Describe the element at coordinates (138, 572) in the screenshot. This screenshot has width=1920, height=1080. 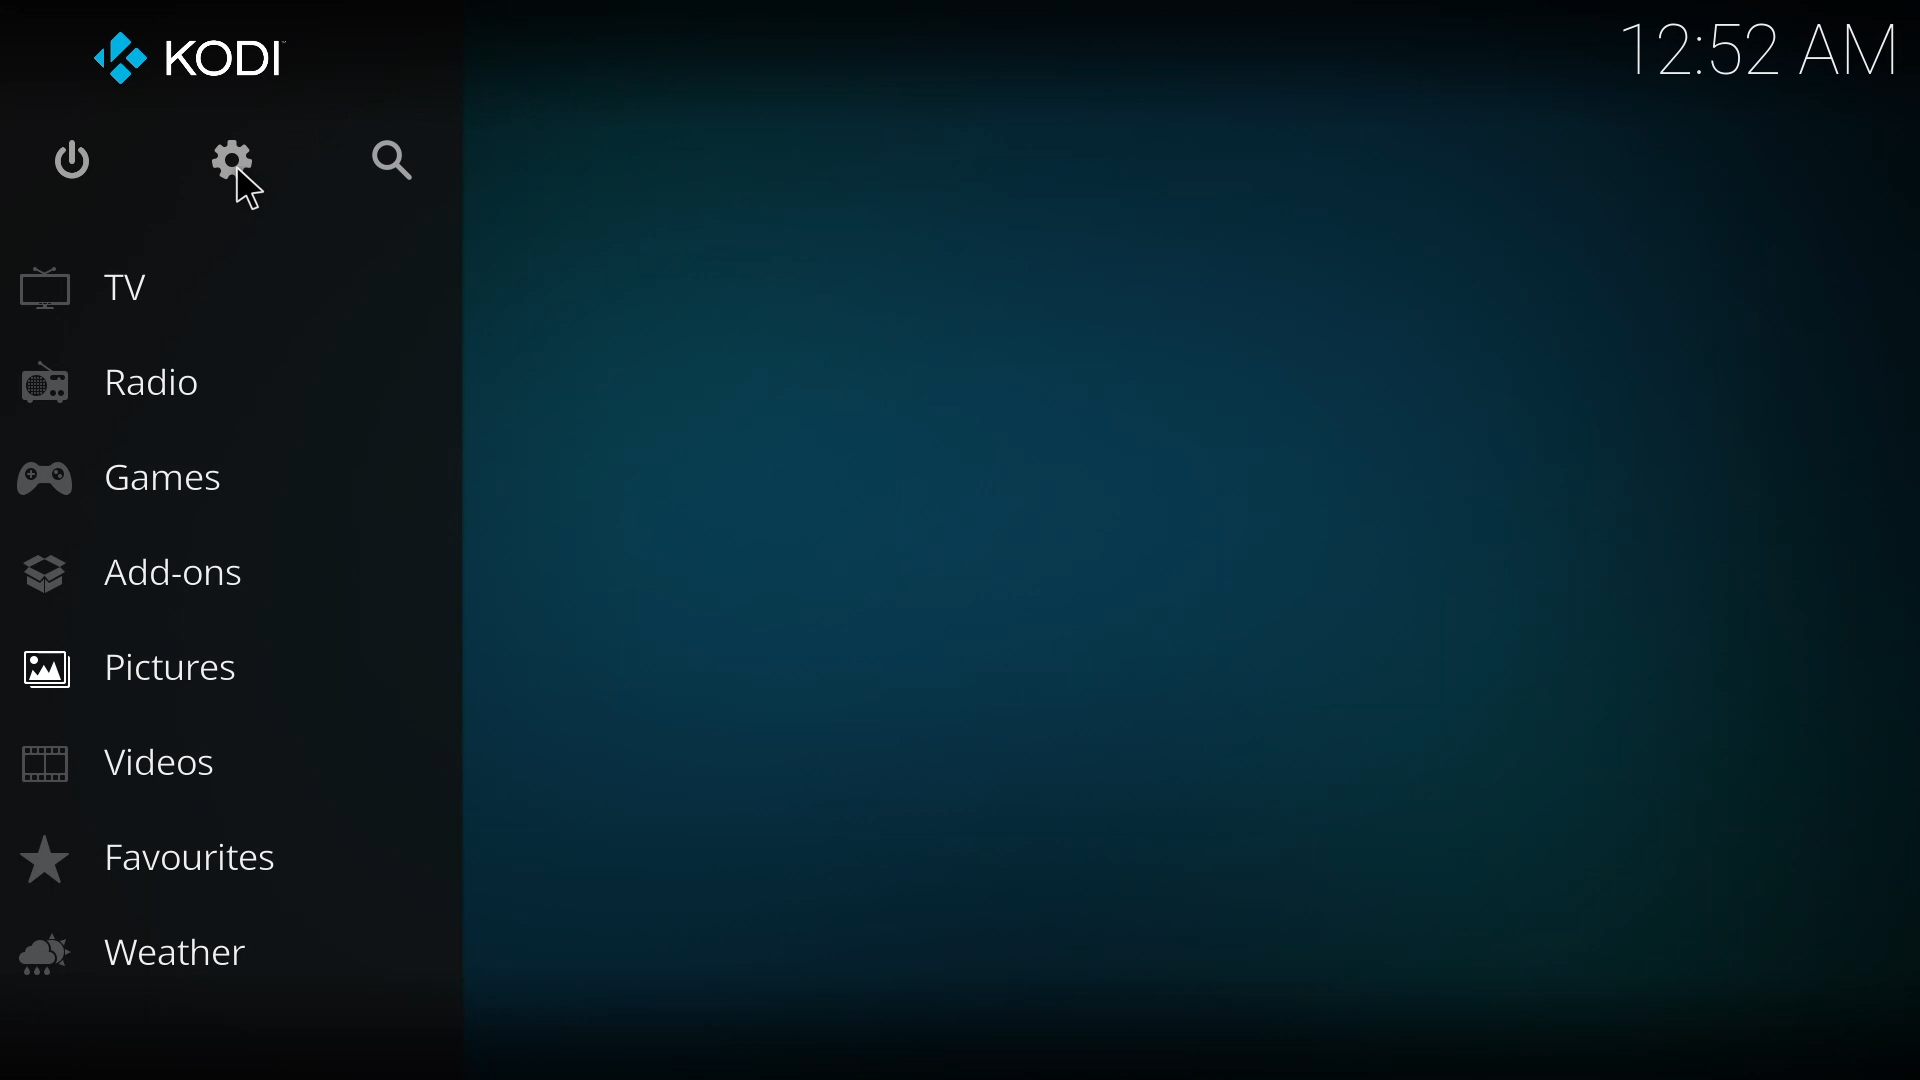
I see `add-ons` at that location.